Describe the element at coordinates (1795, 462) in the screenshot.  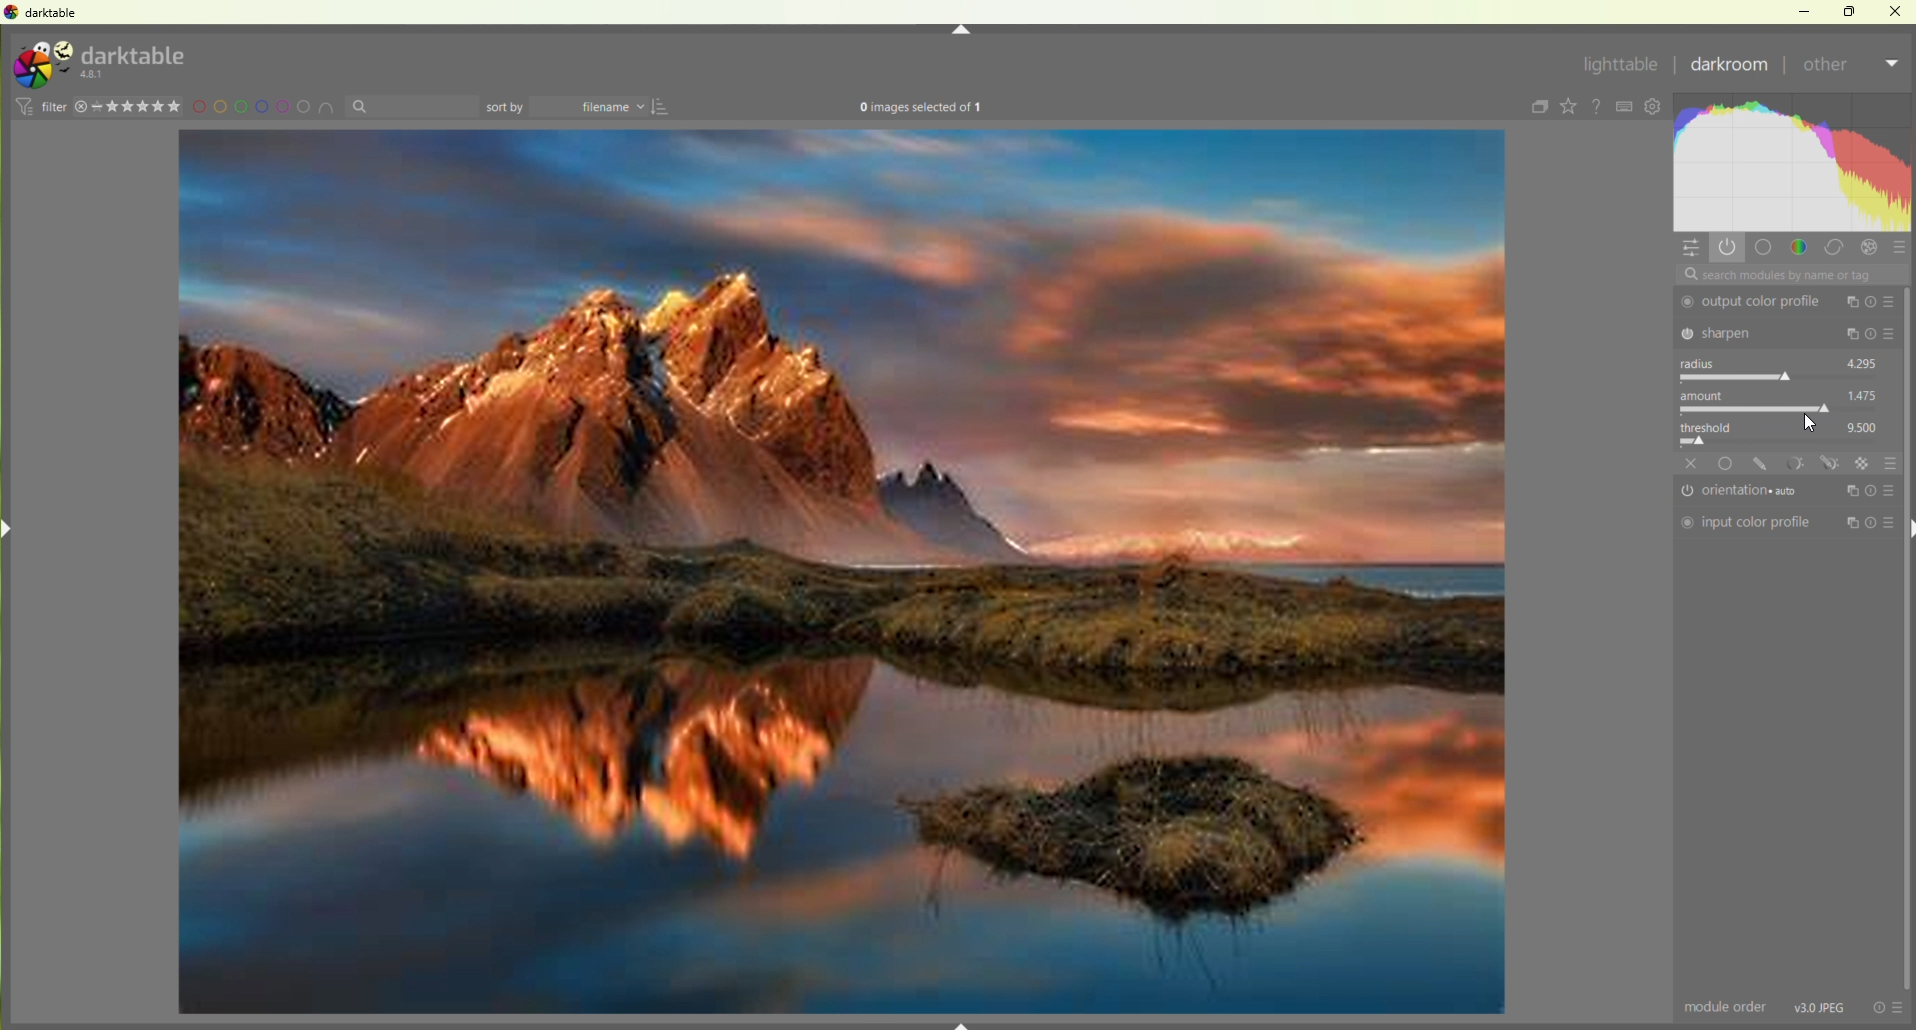
I see `tool` at that location.